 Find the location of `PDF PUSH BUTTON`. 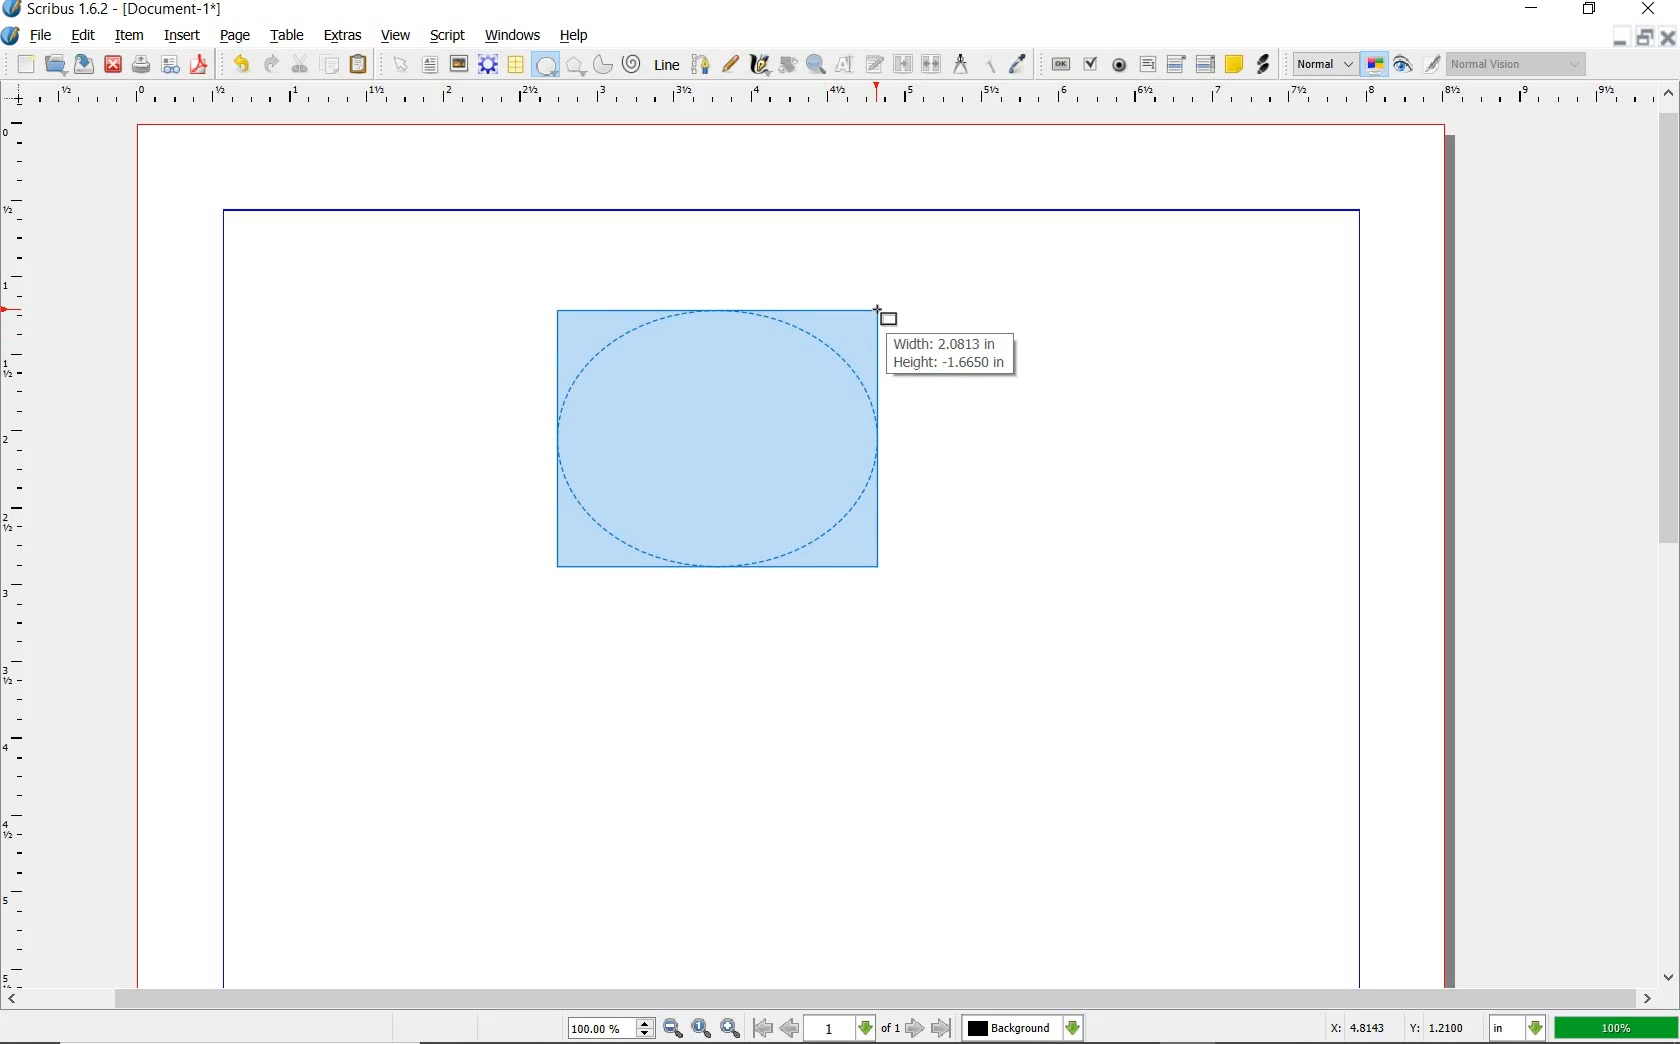

PDF PUSH BUTTON is located at coordinates (1059, 65).